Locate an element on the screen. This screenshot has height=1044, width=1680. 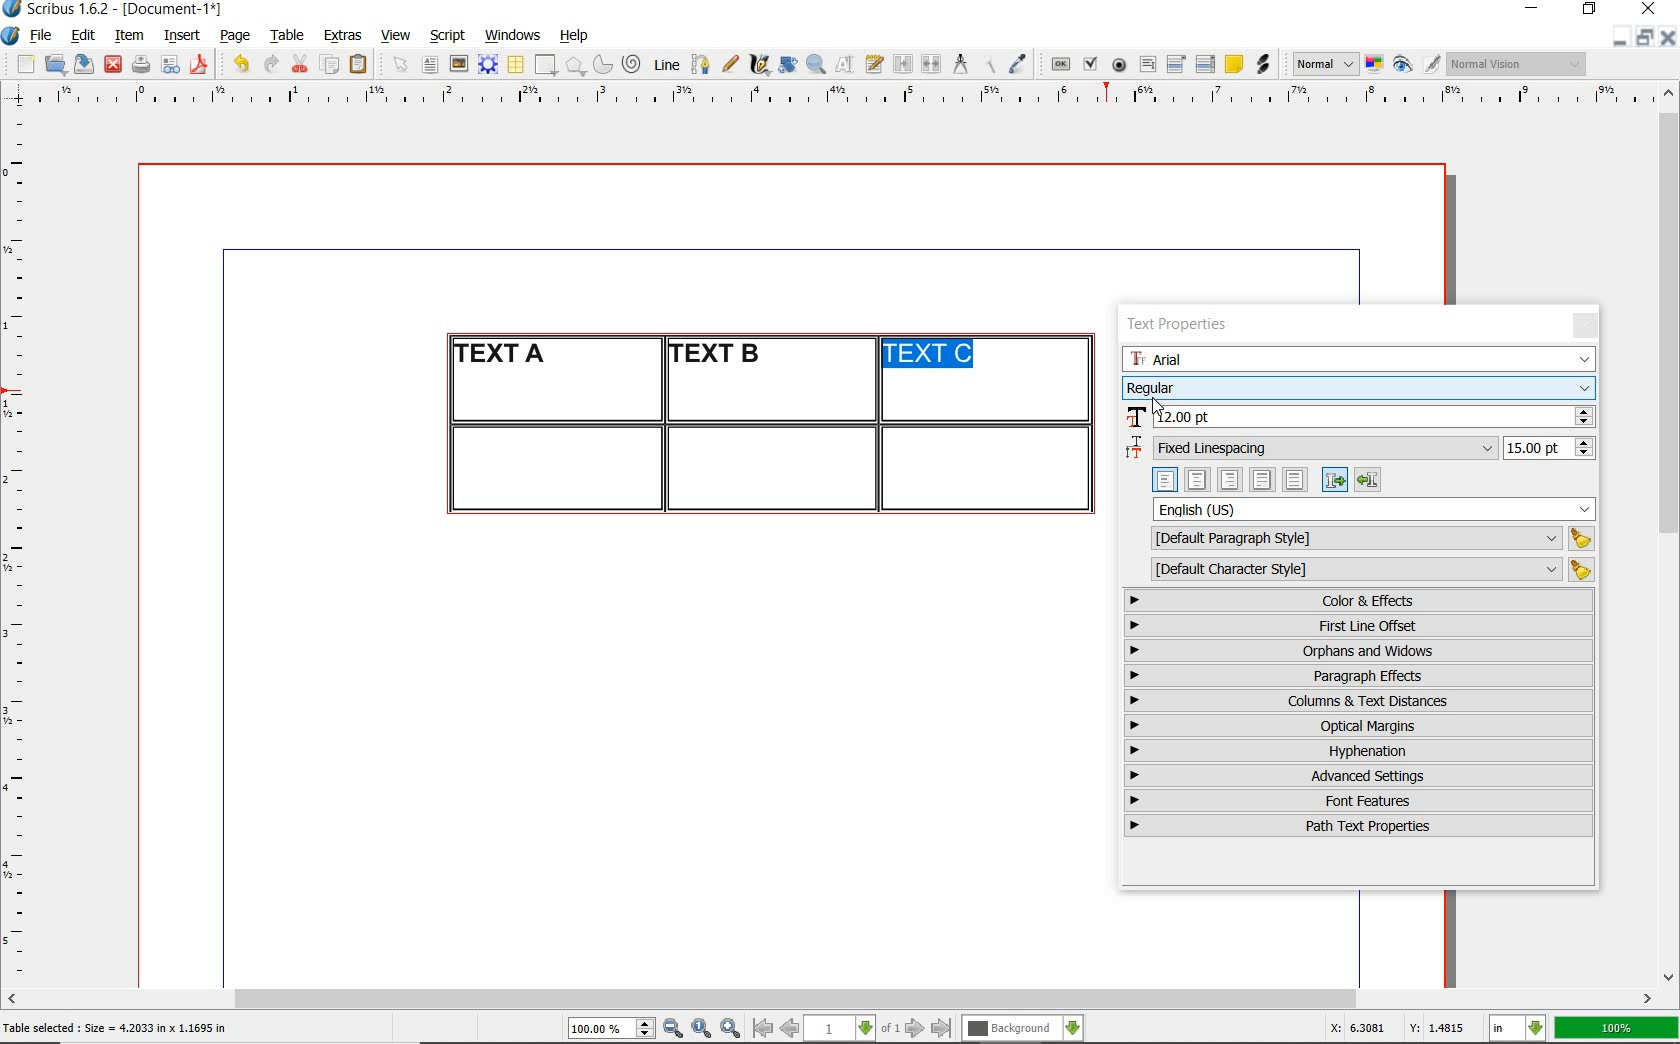
pdf check box is located at coordinates (1089, 65).